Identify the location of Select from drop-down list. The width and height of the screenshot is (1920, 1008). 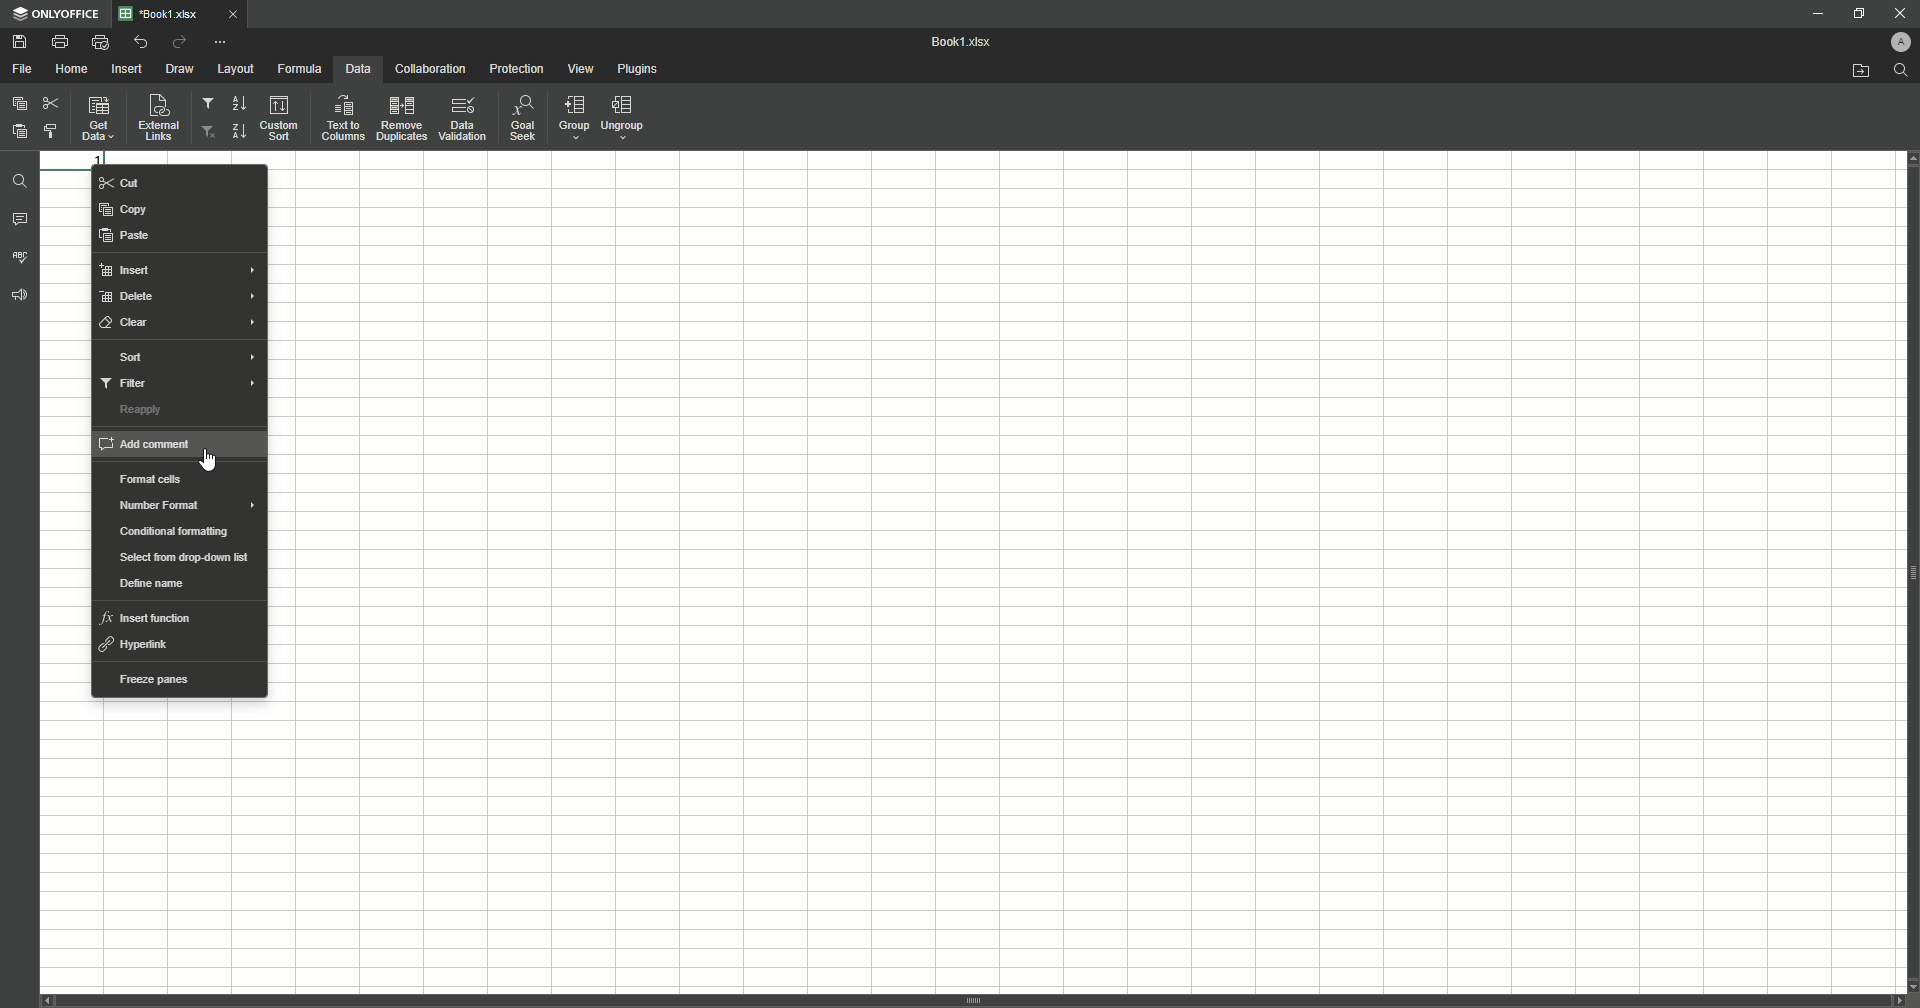
(183, 556).